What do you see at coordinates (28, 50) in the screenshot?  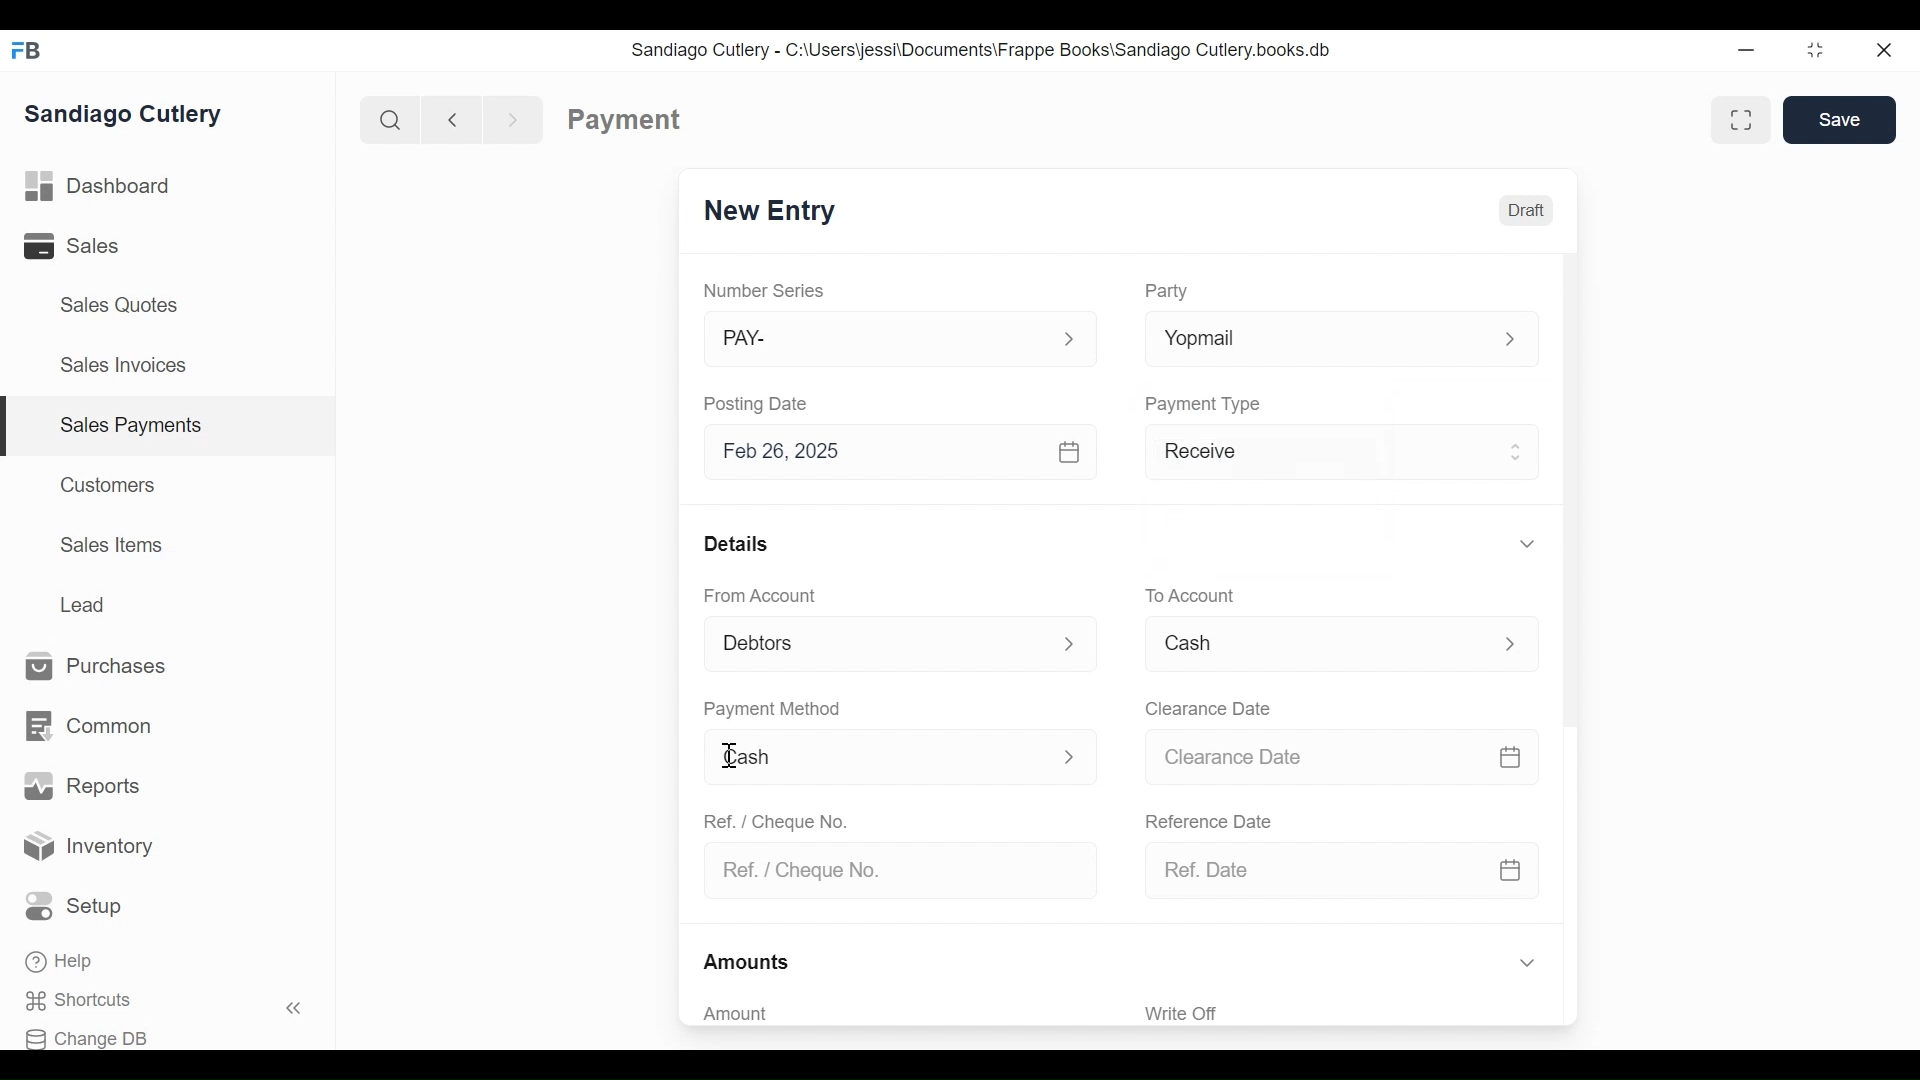 I see `Frappe Books` at bounding box center [28, 50].